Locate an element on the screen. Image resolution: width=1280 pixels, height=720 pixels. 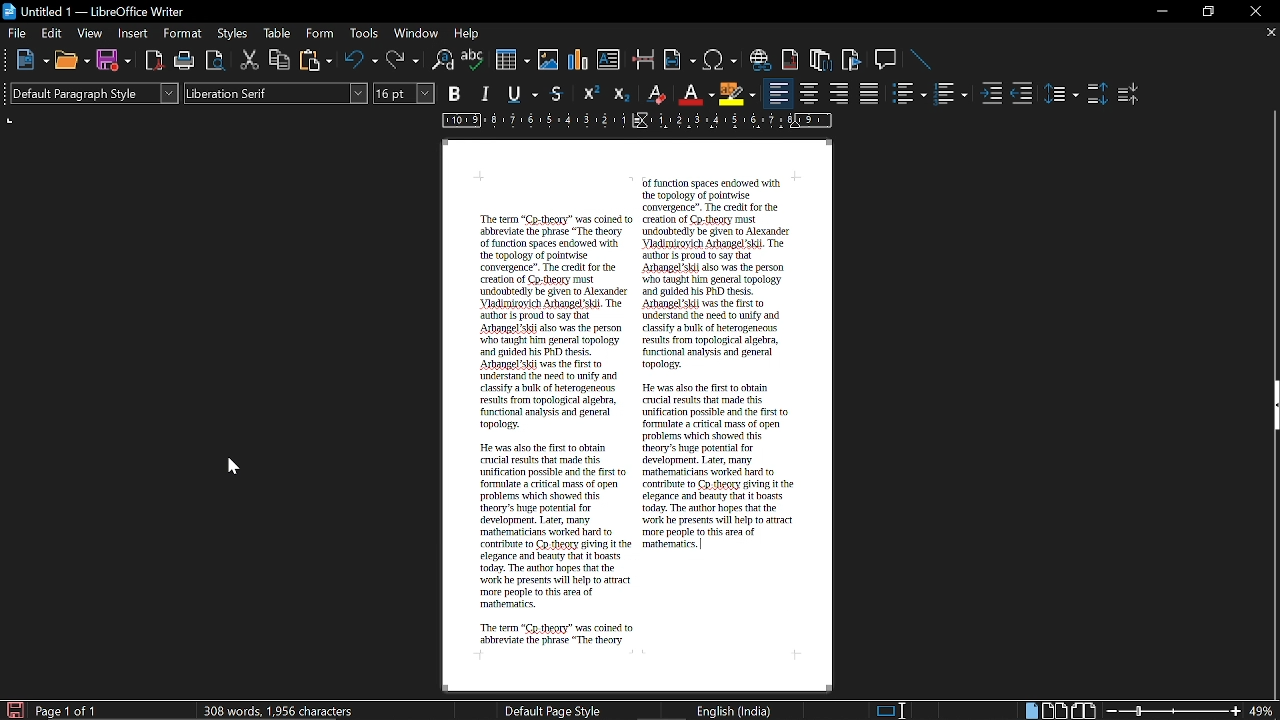
Form is located at coordinates (322, 32).